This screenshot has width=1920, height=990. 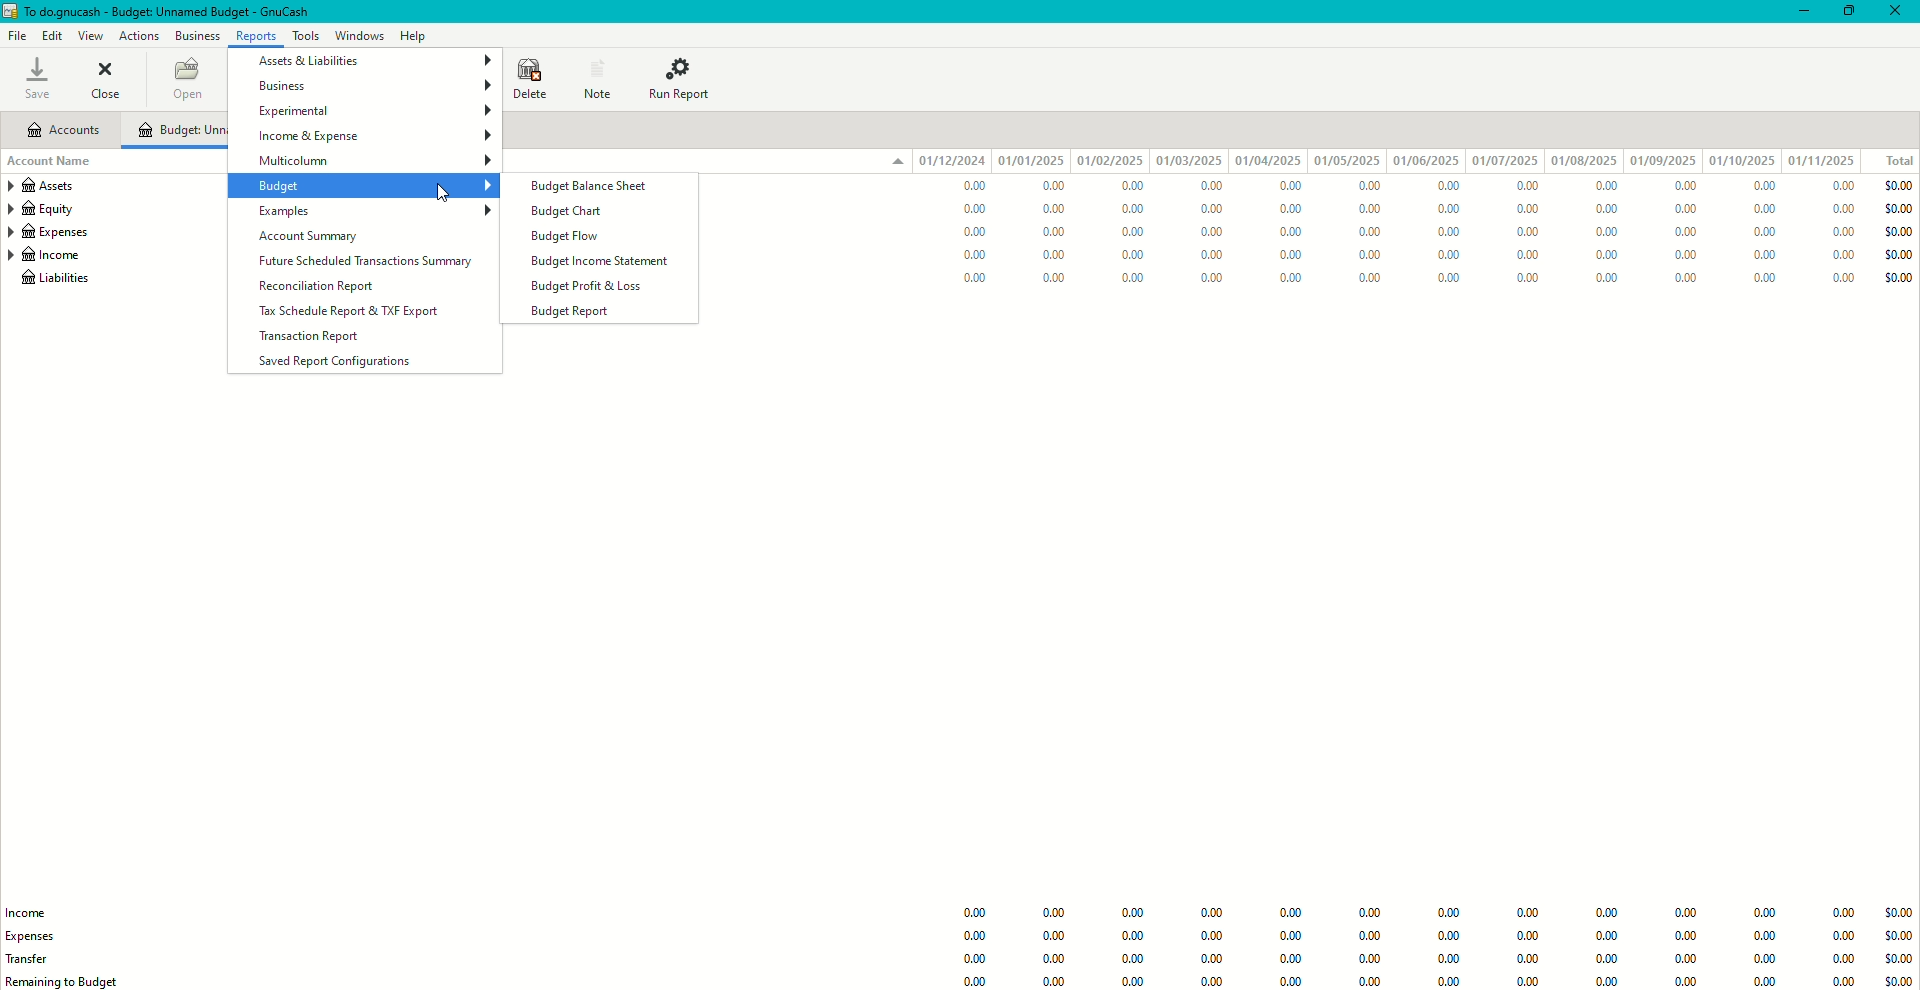 What do you see at coordinates (1760, 960) in the screenshot?
I see `0.00` at bounding box center [1760, 960].